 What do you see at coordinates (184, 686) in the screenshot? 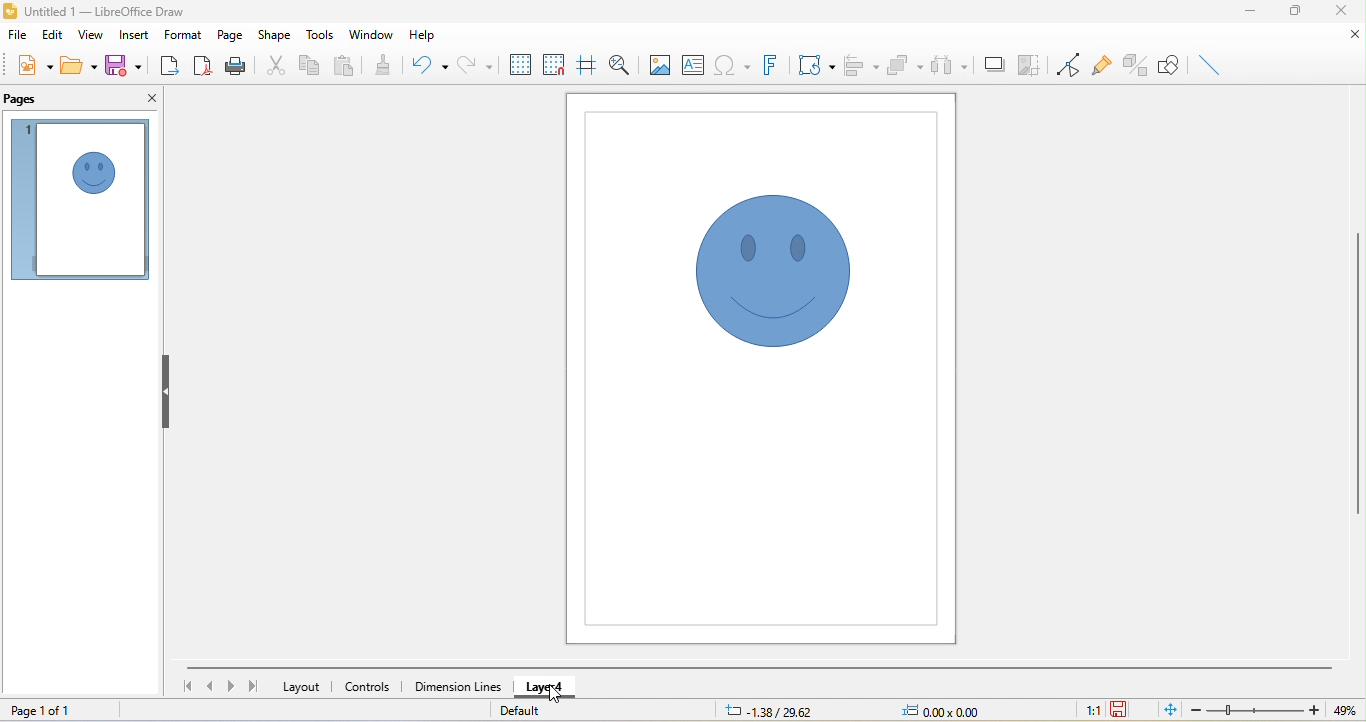
I see `first page` at bounding box center [184, 686].